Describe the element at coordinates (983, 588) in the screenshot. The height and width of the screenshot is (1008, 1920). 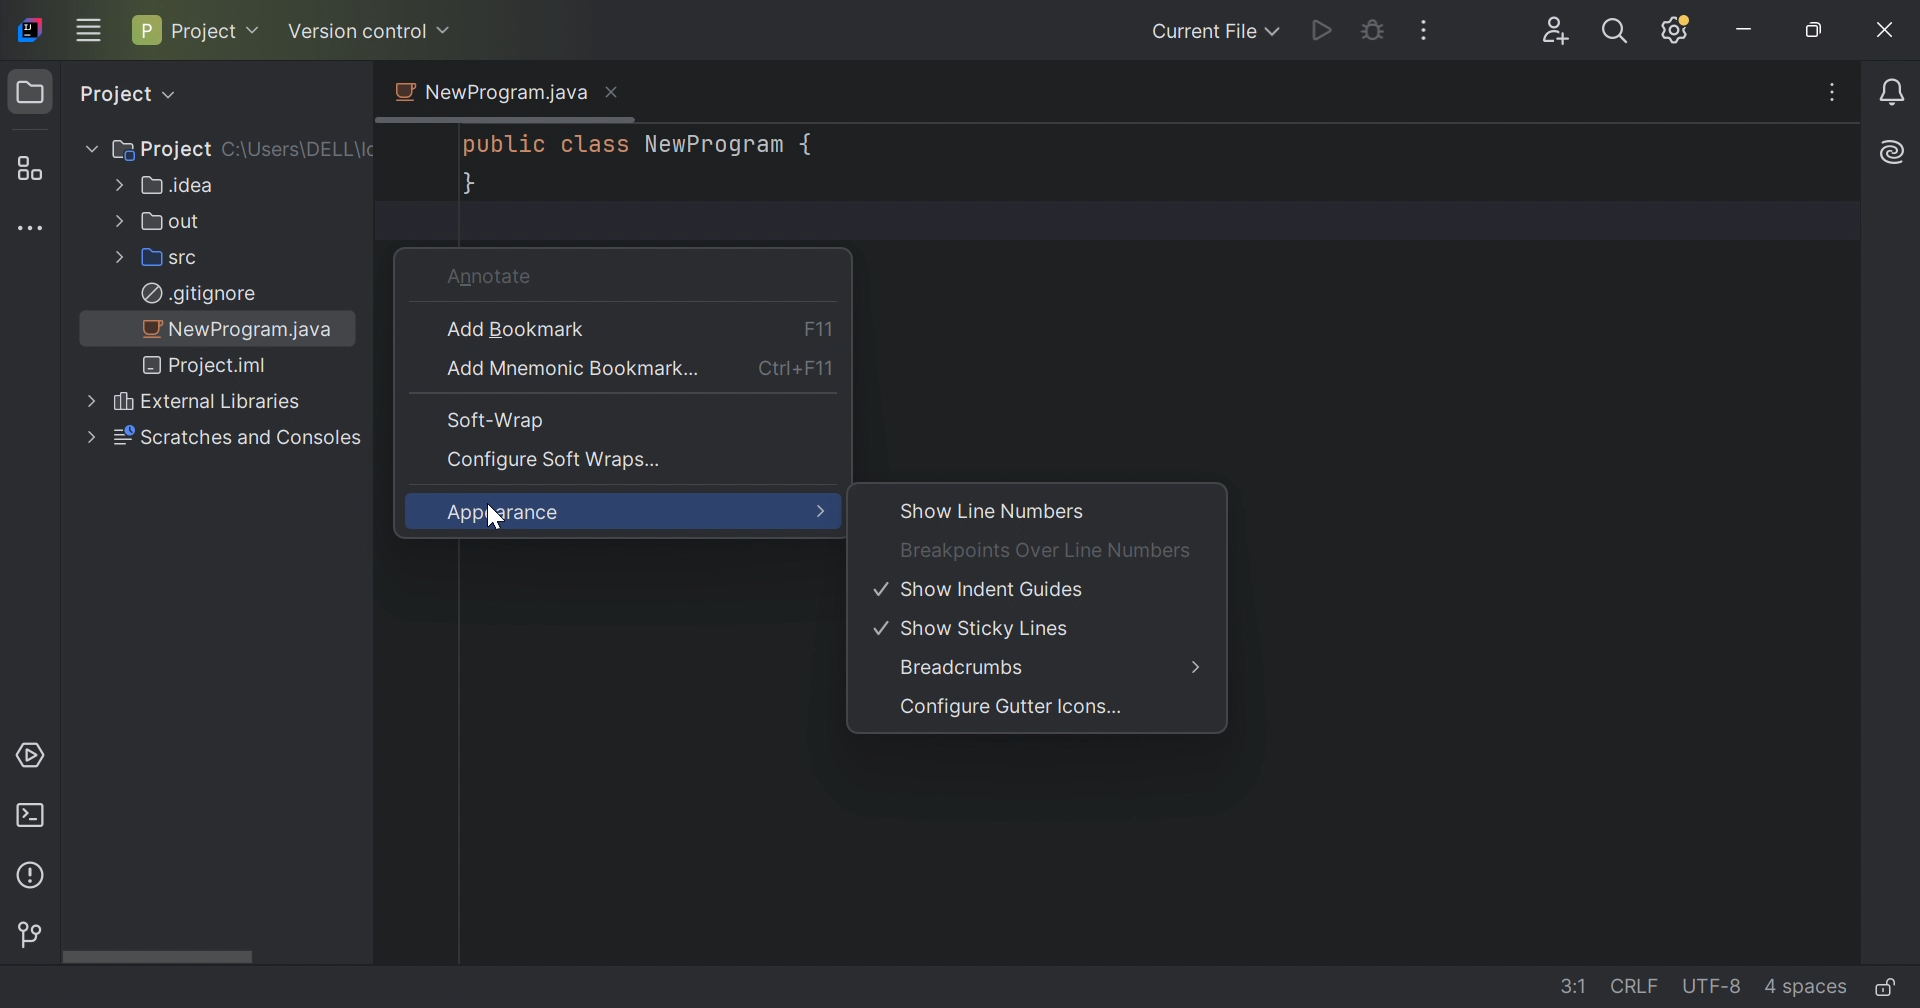
I see `Show Indent Guides` at that location.